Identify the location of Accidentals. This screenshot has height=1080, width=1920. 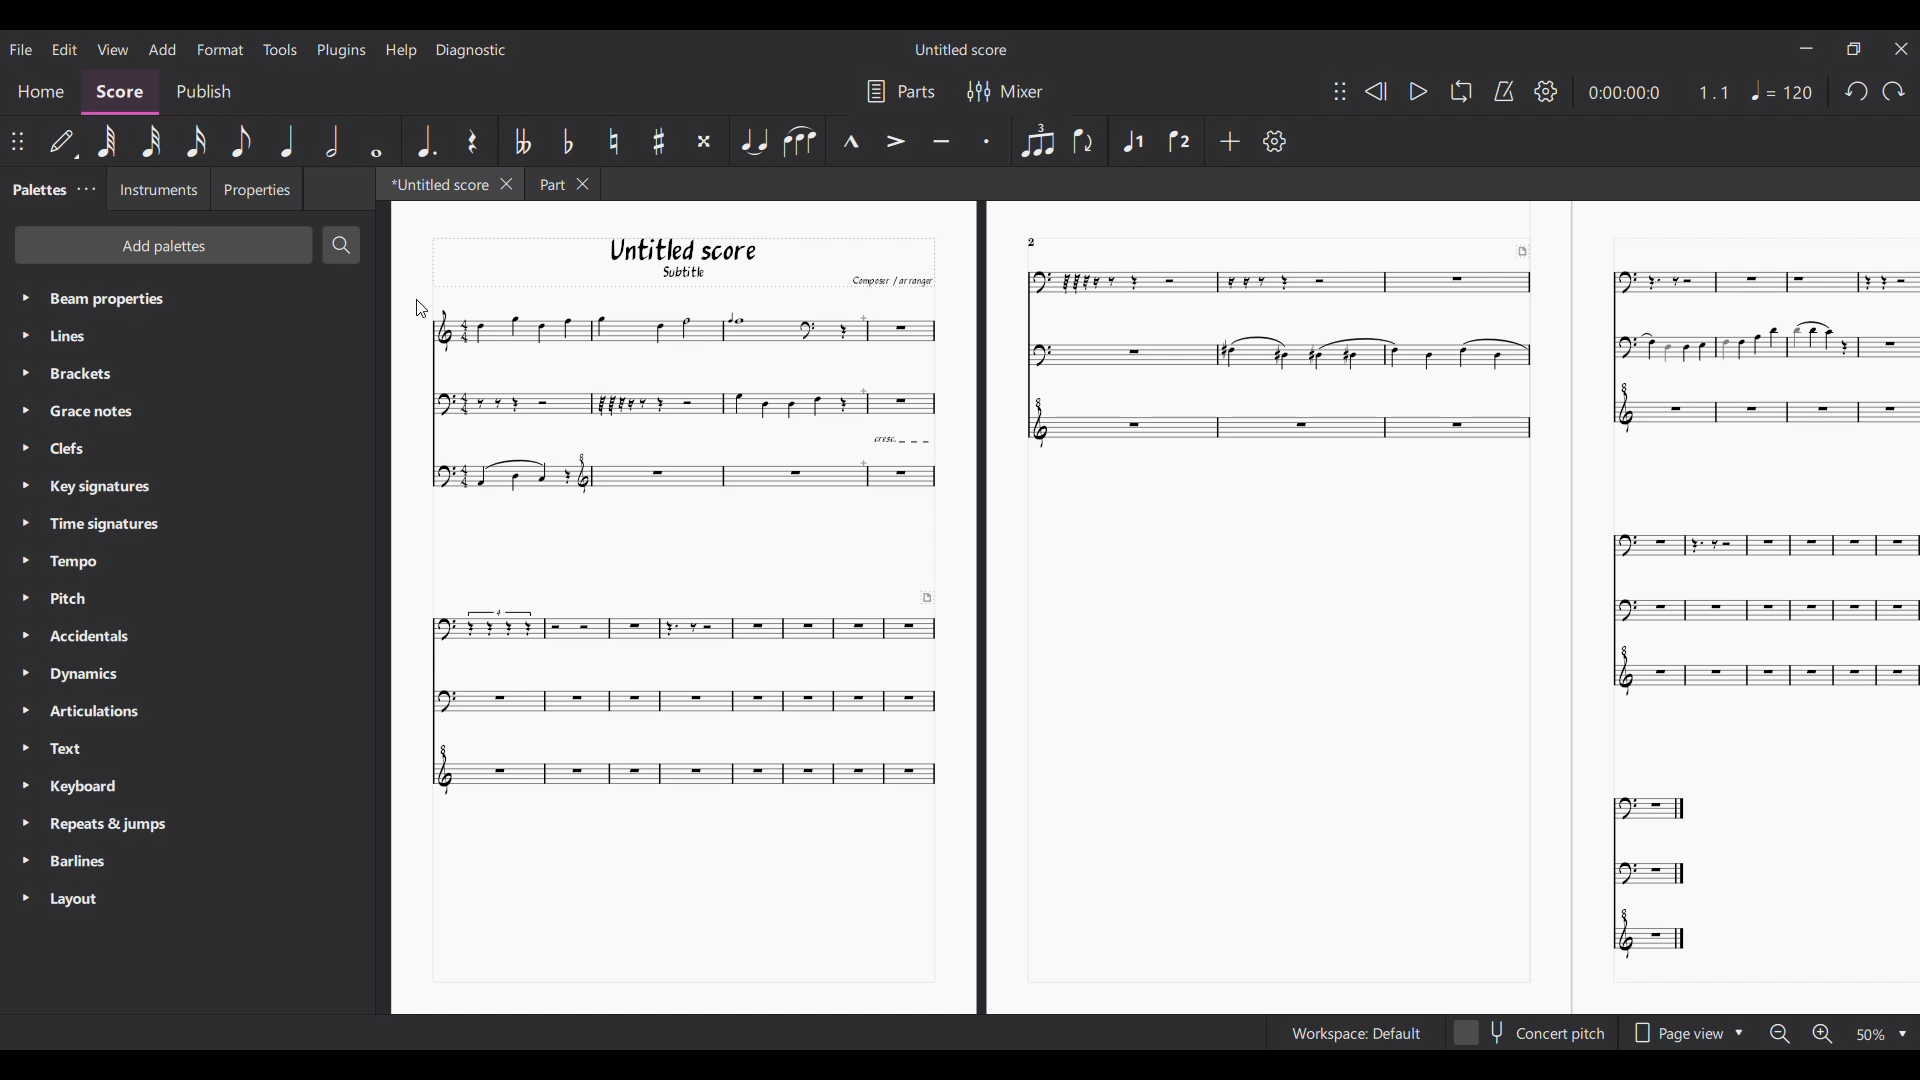
(94, 636).